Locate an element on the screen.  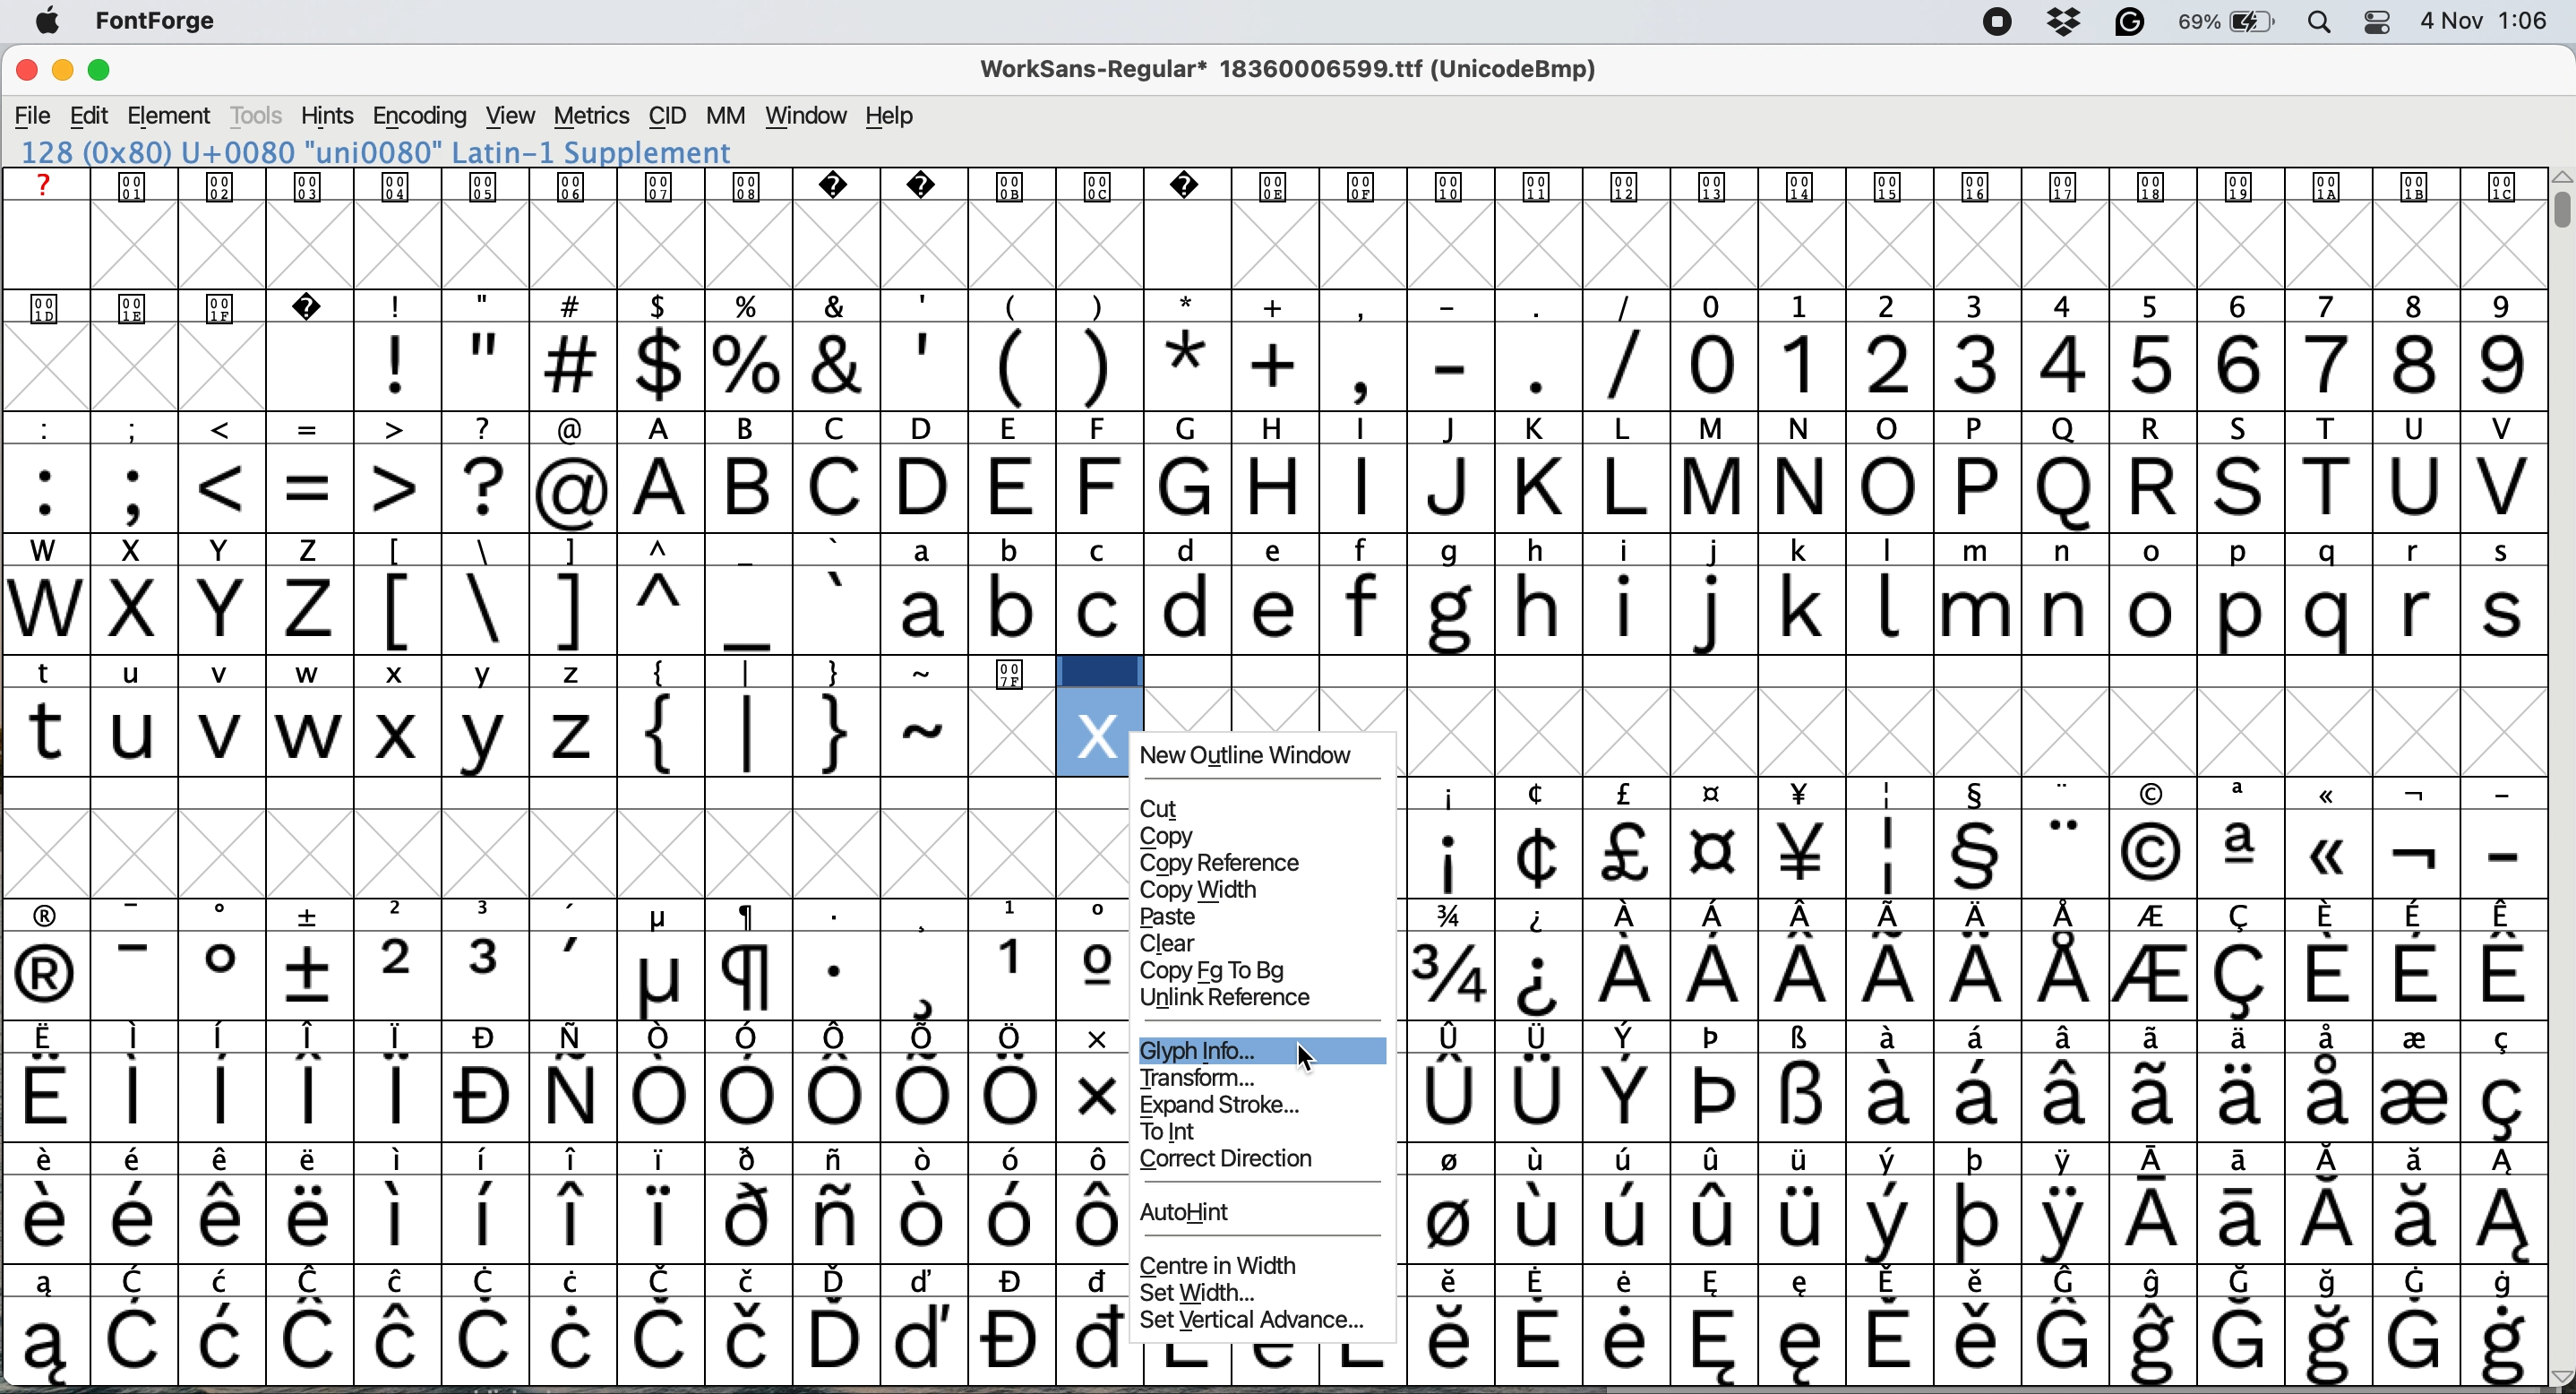
data cells is located at coordinates (1794, 671).